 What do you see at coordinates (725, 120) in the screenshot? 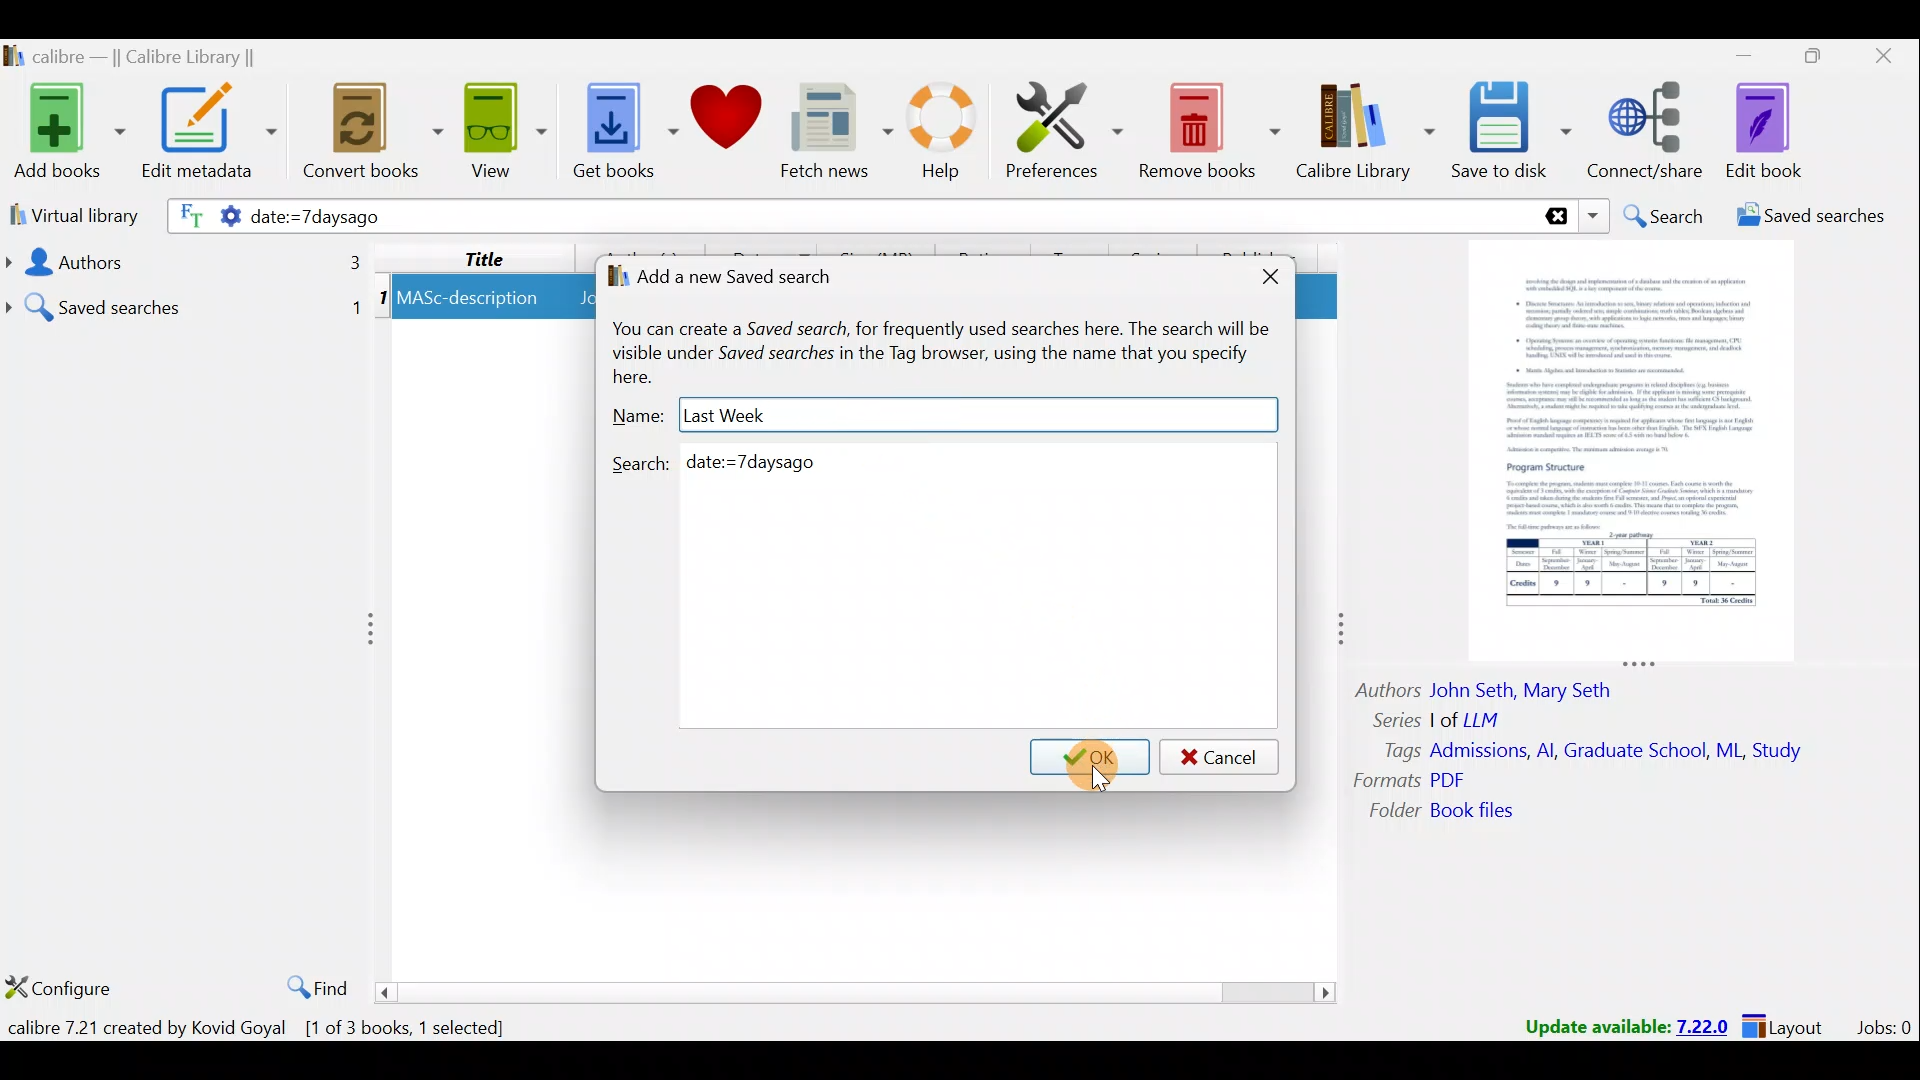
I see `Donate` at bounding box center [725, 120].